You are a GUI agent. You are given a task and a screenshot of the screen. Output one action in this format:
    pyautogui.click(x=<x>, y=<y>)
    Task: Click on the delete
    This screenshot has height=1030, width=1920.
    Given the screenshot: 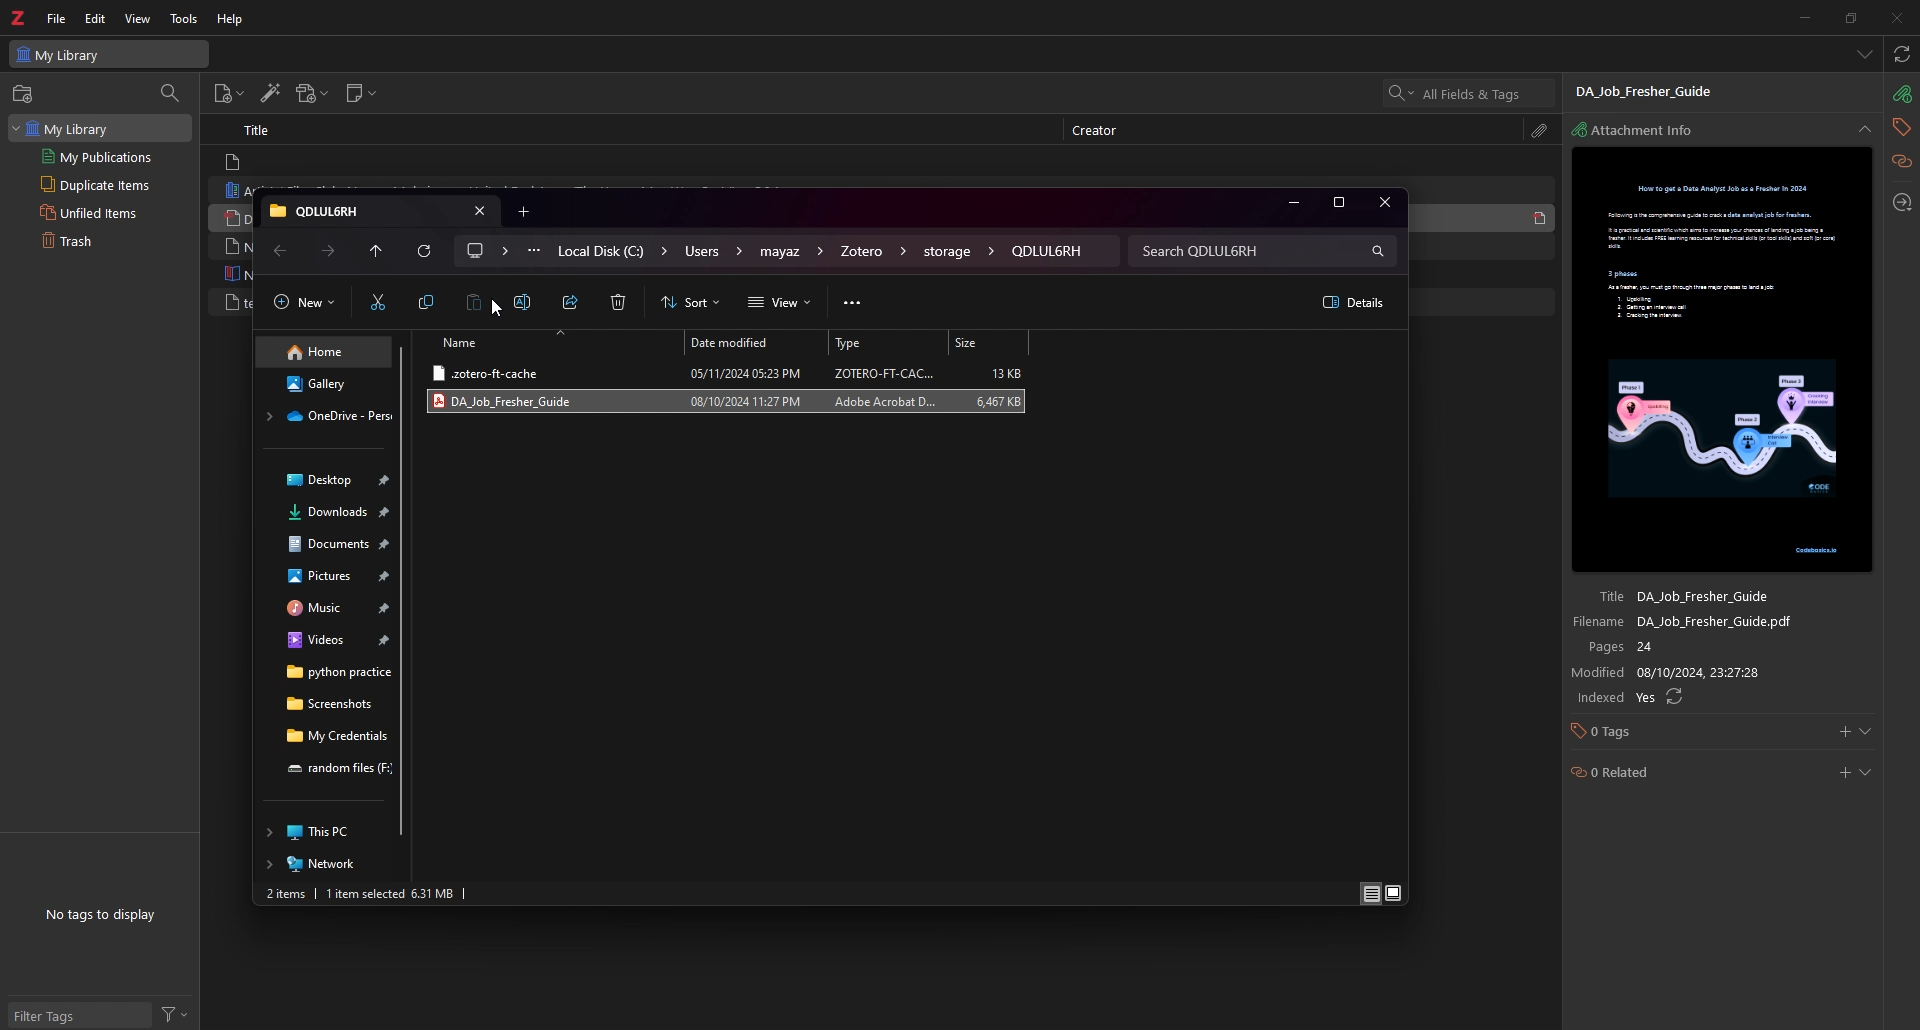 What is the action you would take?
    pyautogui.click(x=618, y=304)
    